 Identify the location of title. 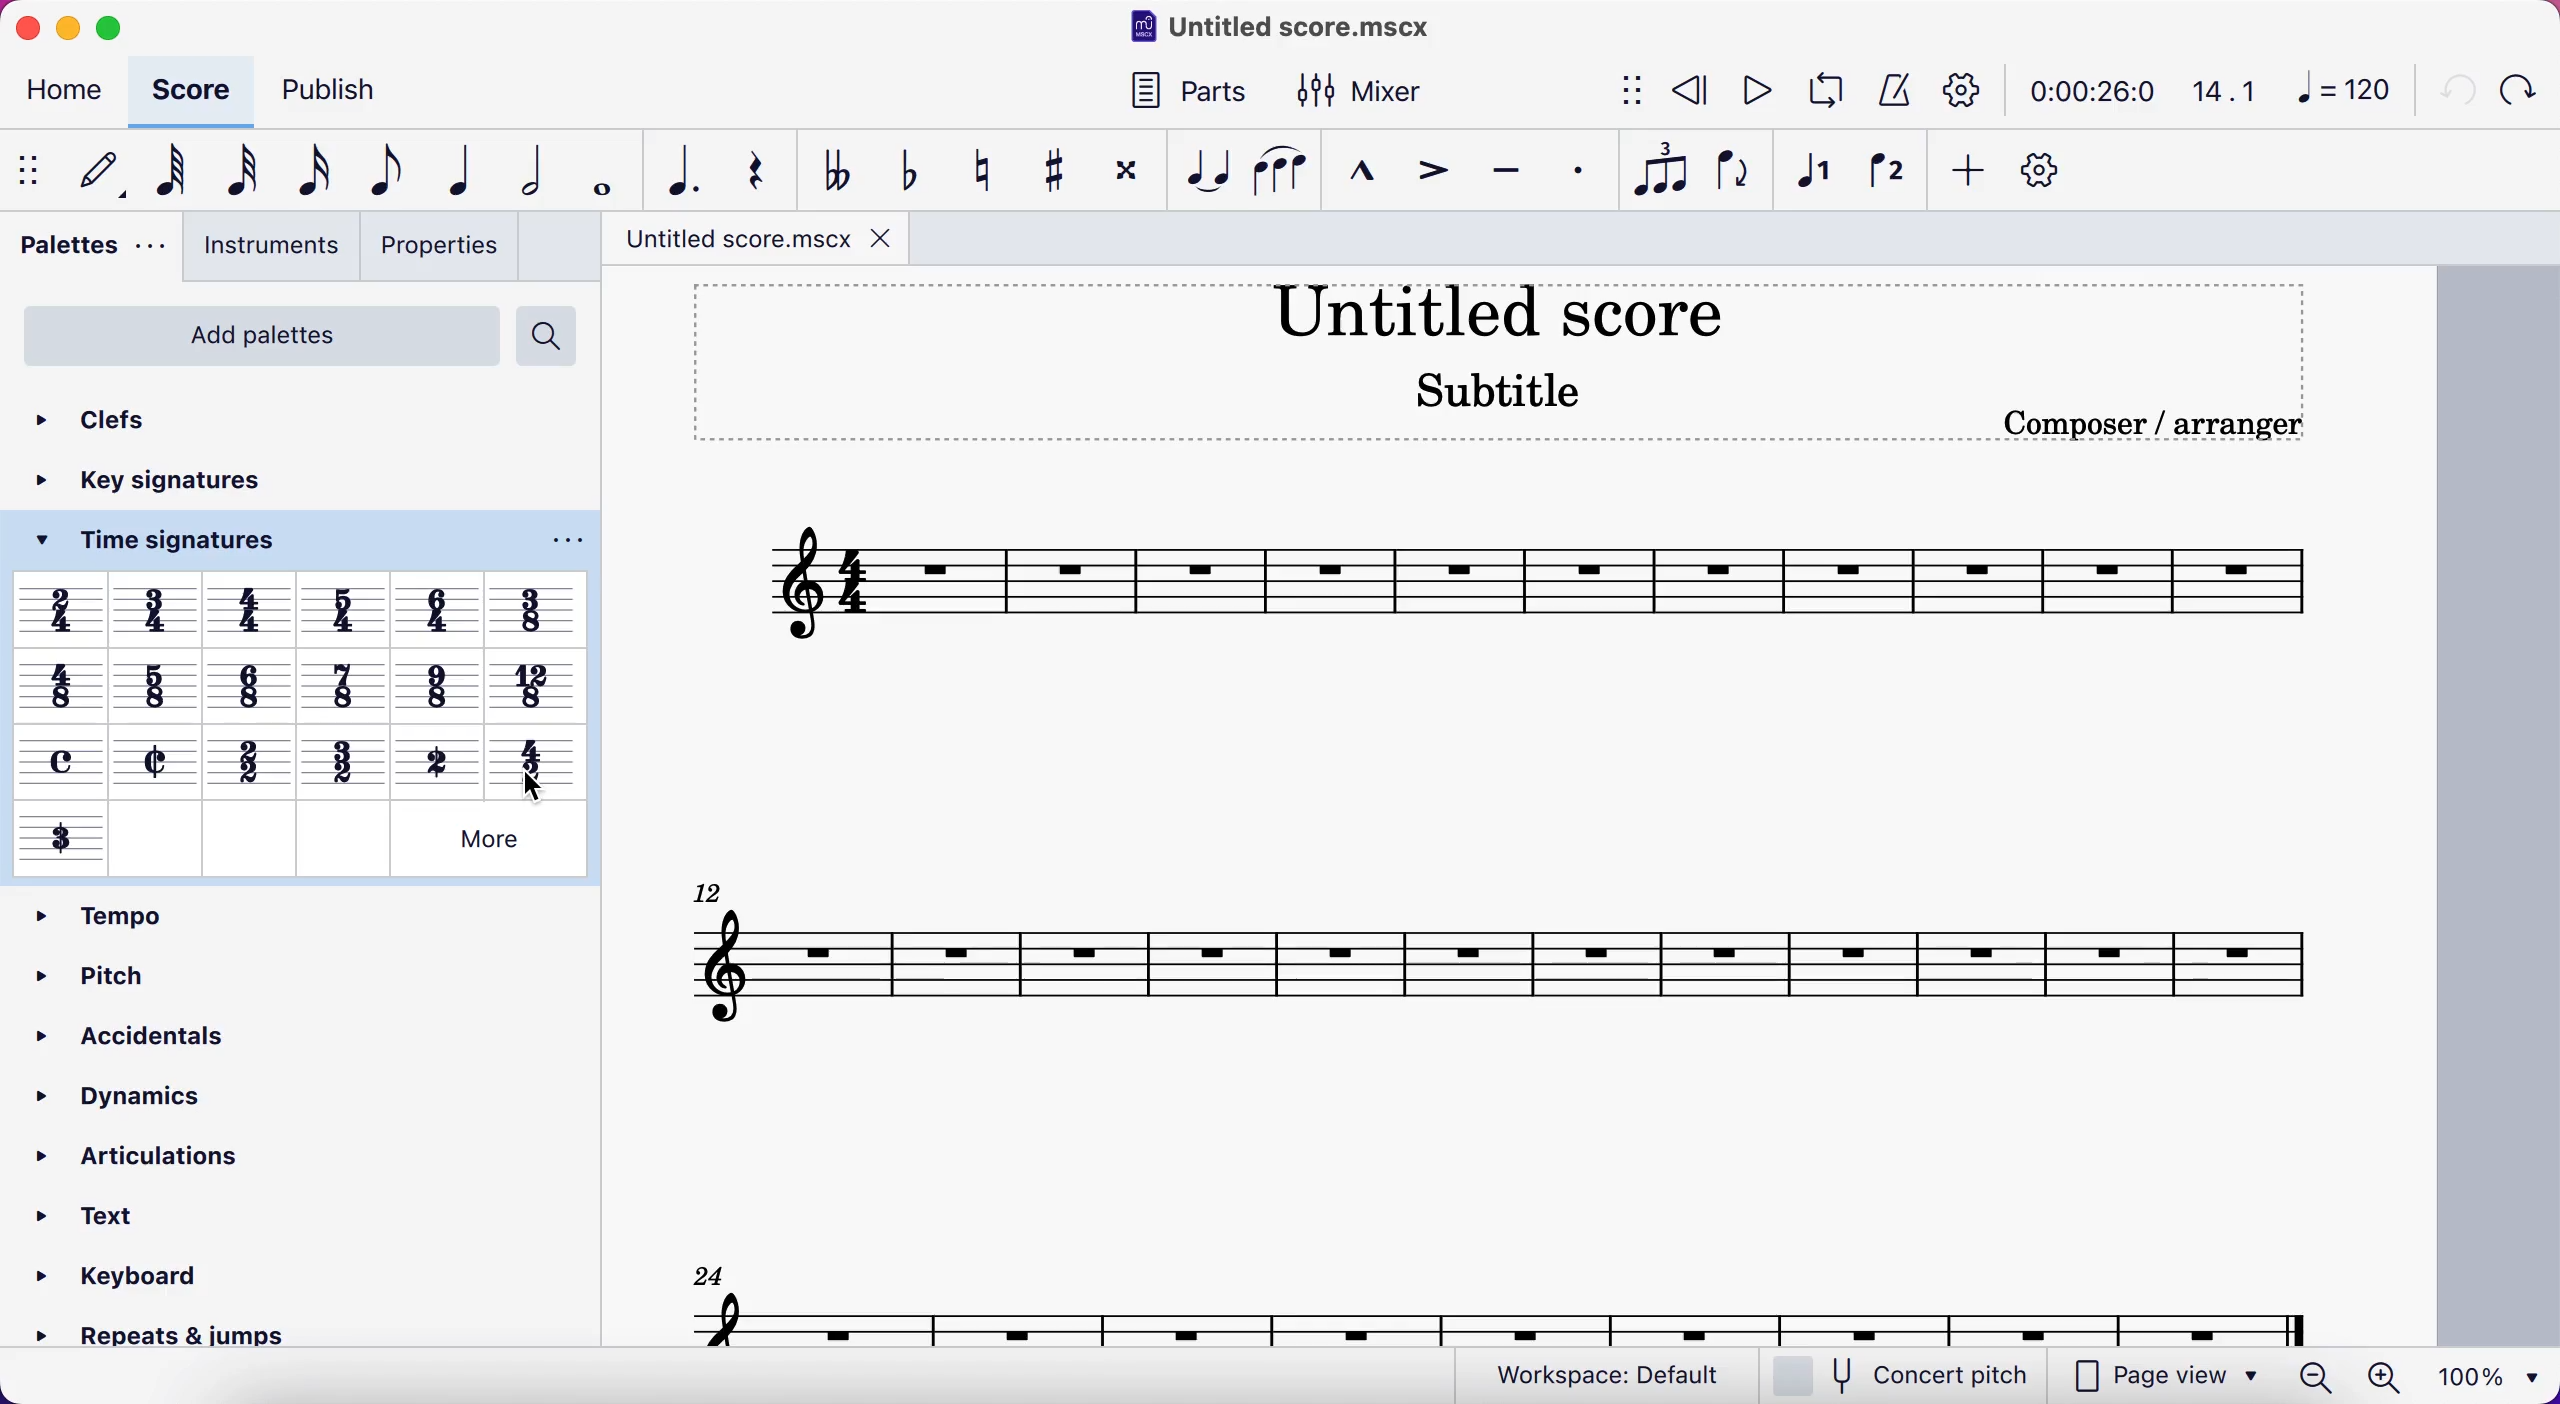
(723, 242).